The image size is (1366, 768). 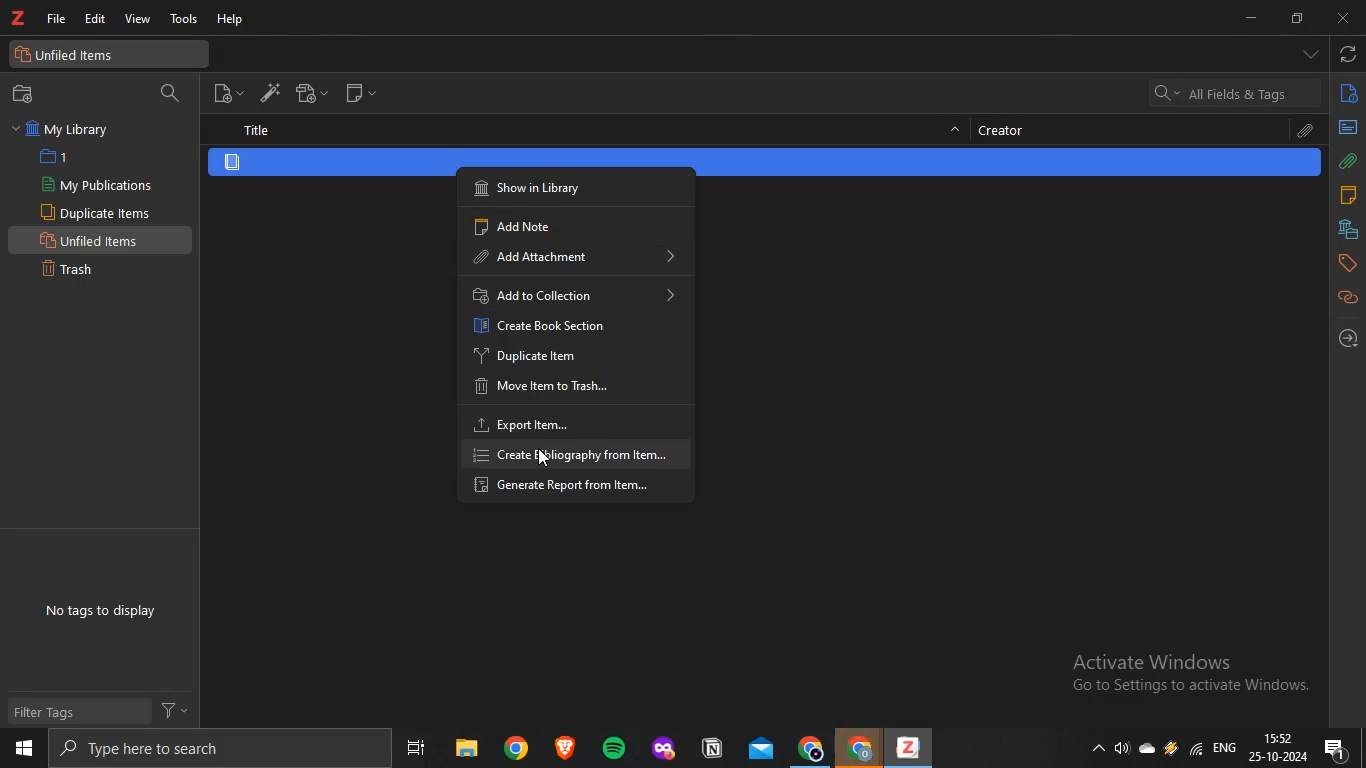 What do you see at coordinates (415, 748) in the screenshot?
I see `task view` at bounding box center [415, 748].